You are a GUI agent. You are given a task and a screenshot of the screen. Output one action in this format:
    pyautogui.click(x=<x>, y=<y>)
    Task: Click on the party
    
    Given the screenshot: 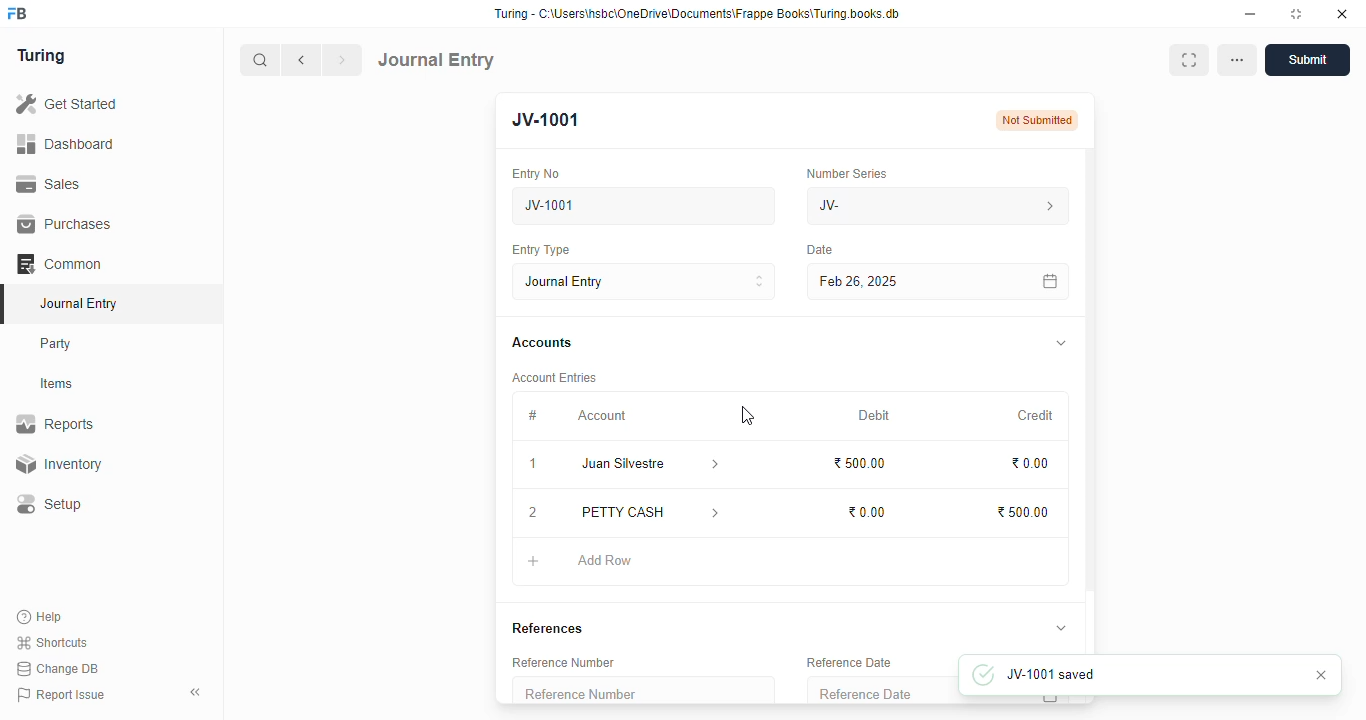 What is the action you would take?
    pyautogui.click(x=58, y=344)
    